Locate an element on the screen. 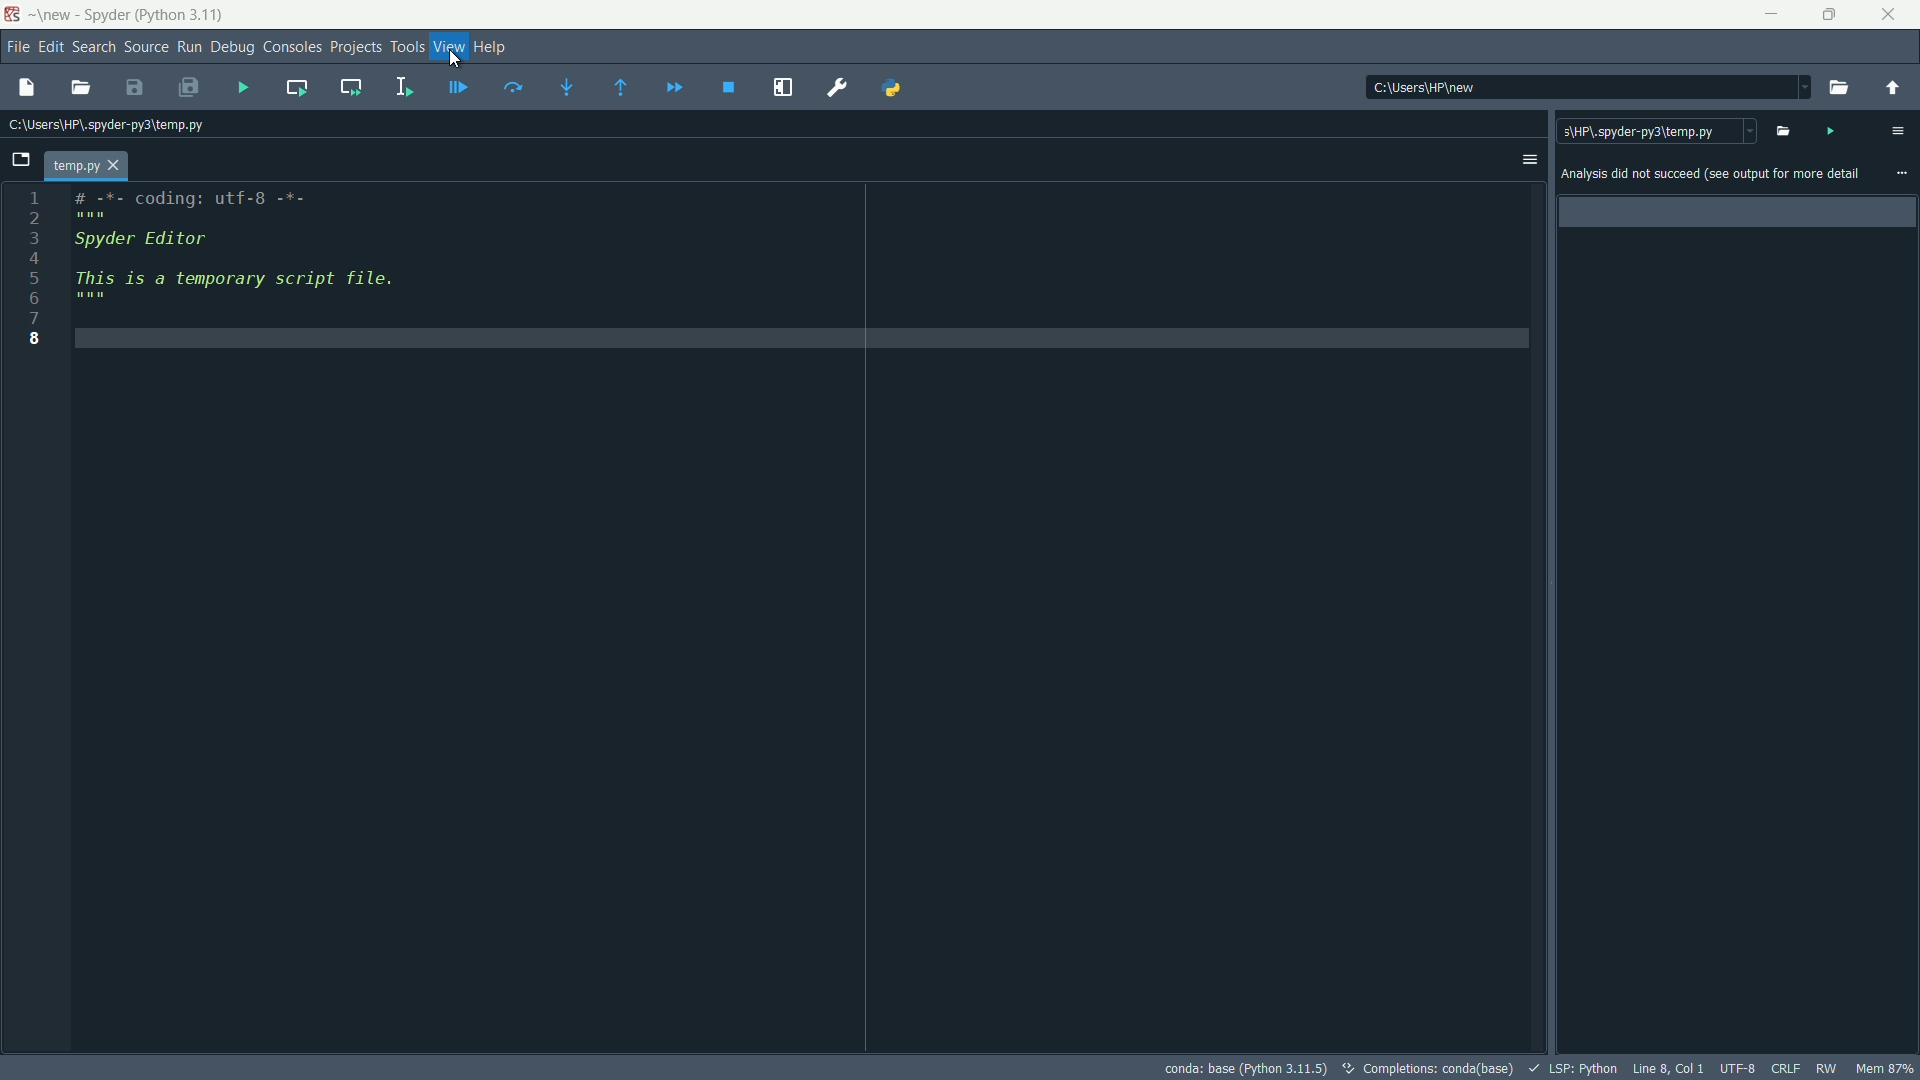 The image size is (1920, 1080). file eol status is located at coordinates (1785, 1067).